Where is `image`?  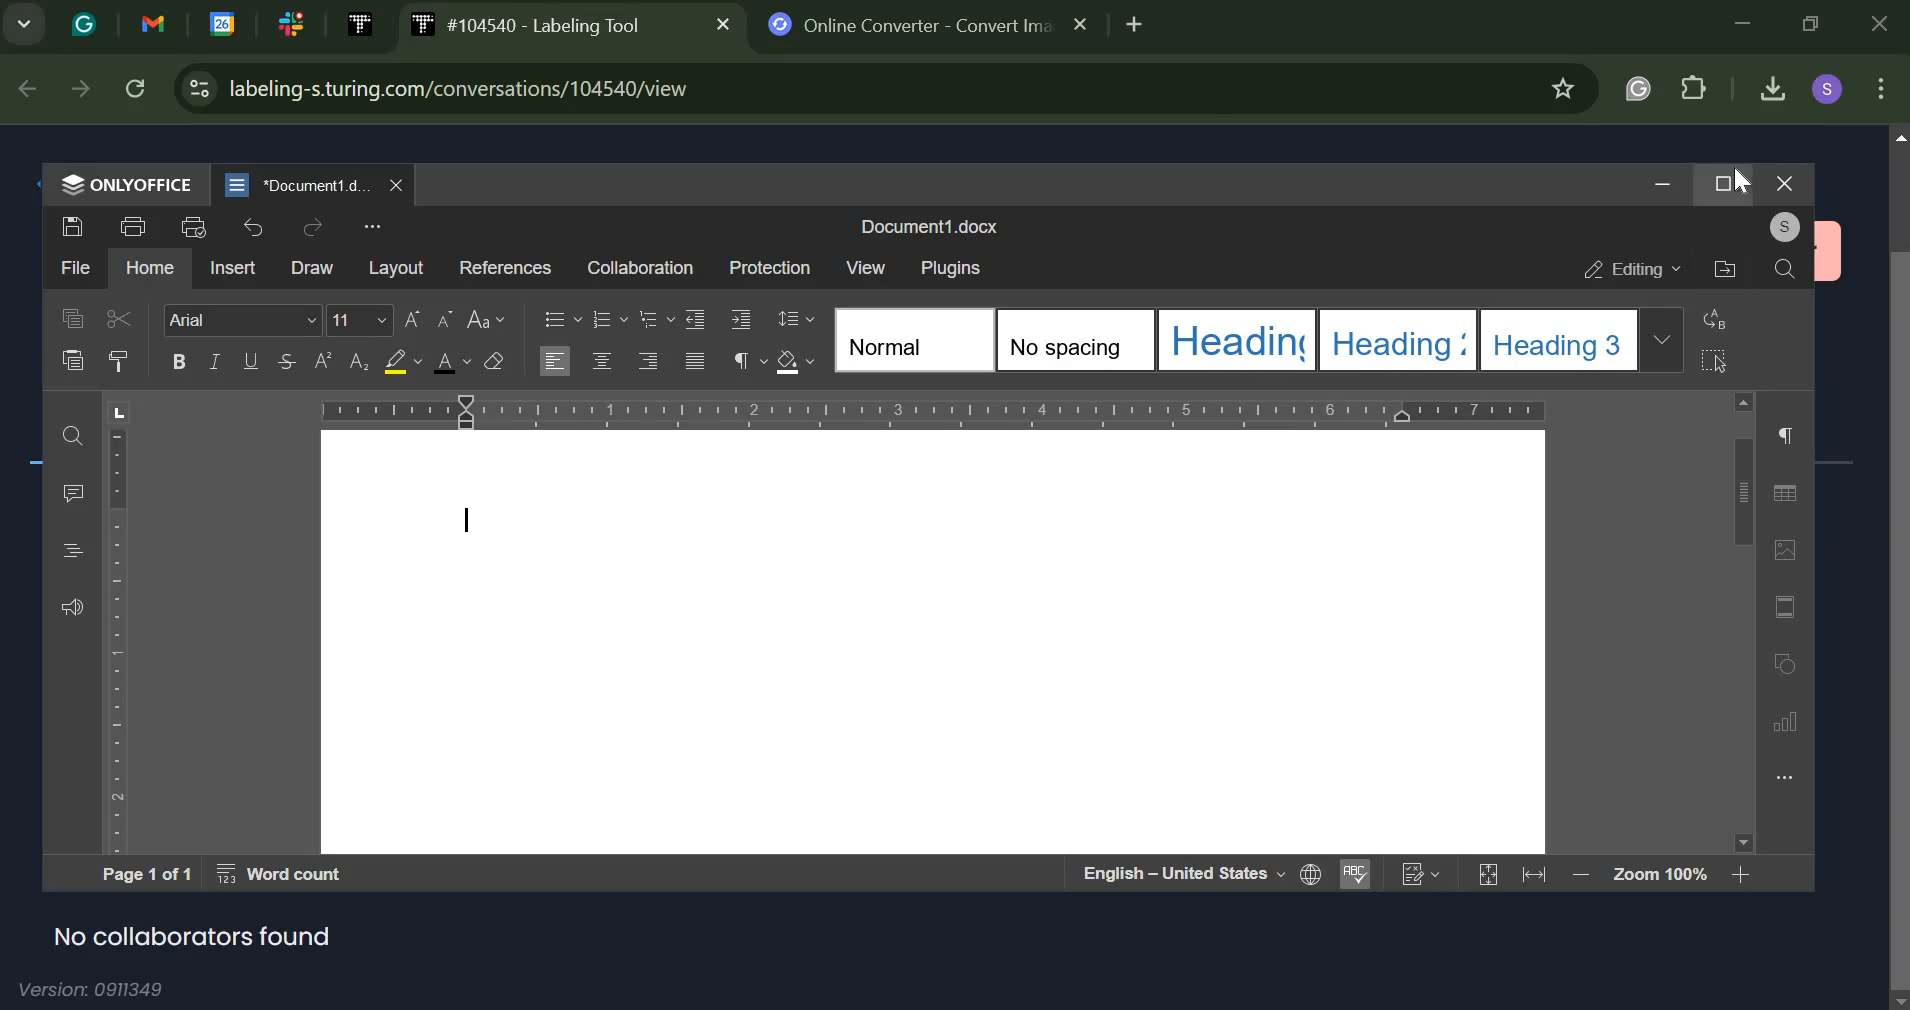 image is located at coordinates (1789, 550).